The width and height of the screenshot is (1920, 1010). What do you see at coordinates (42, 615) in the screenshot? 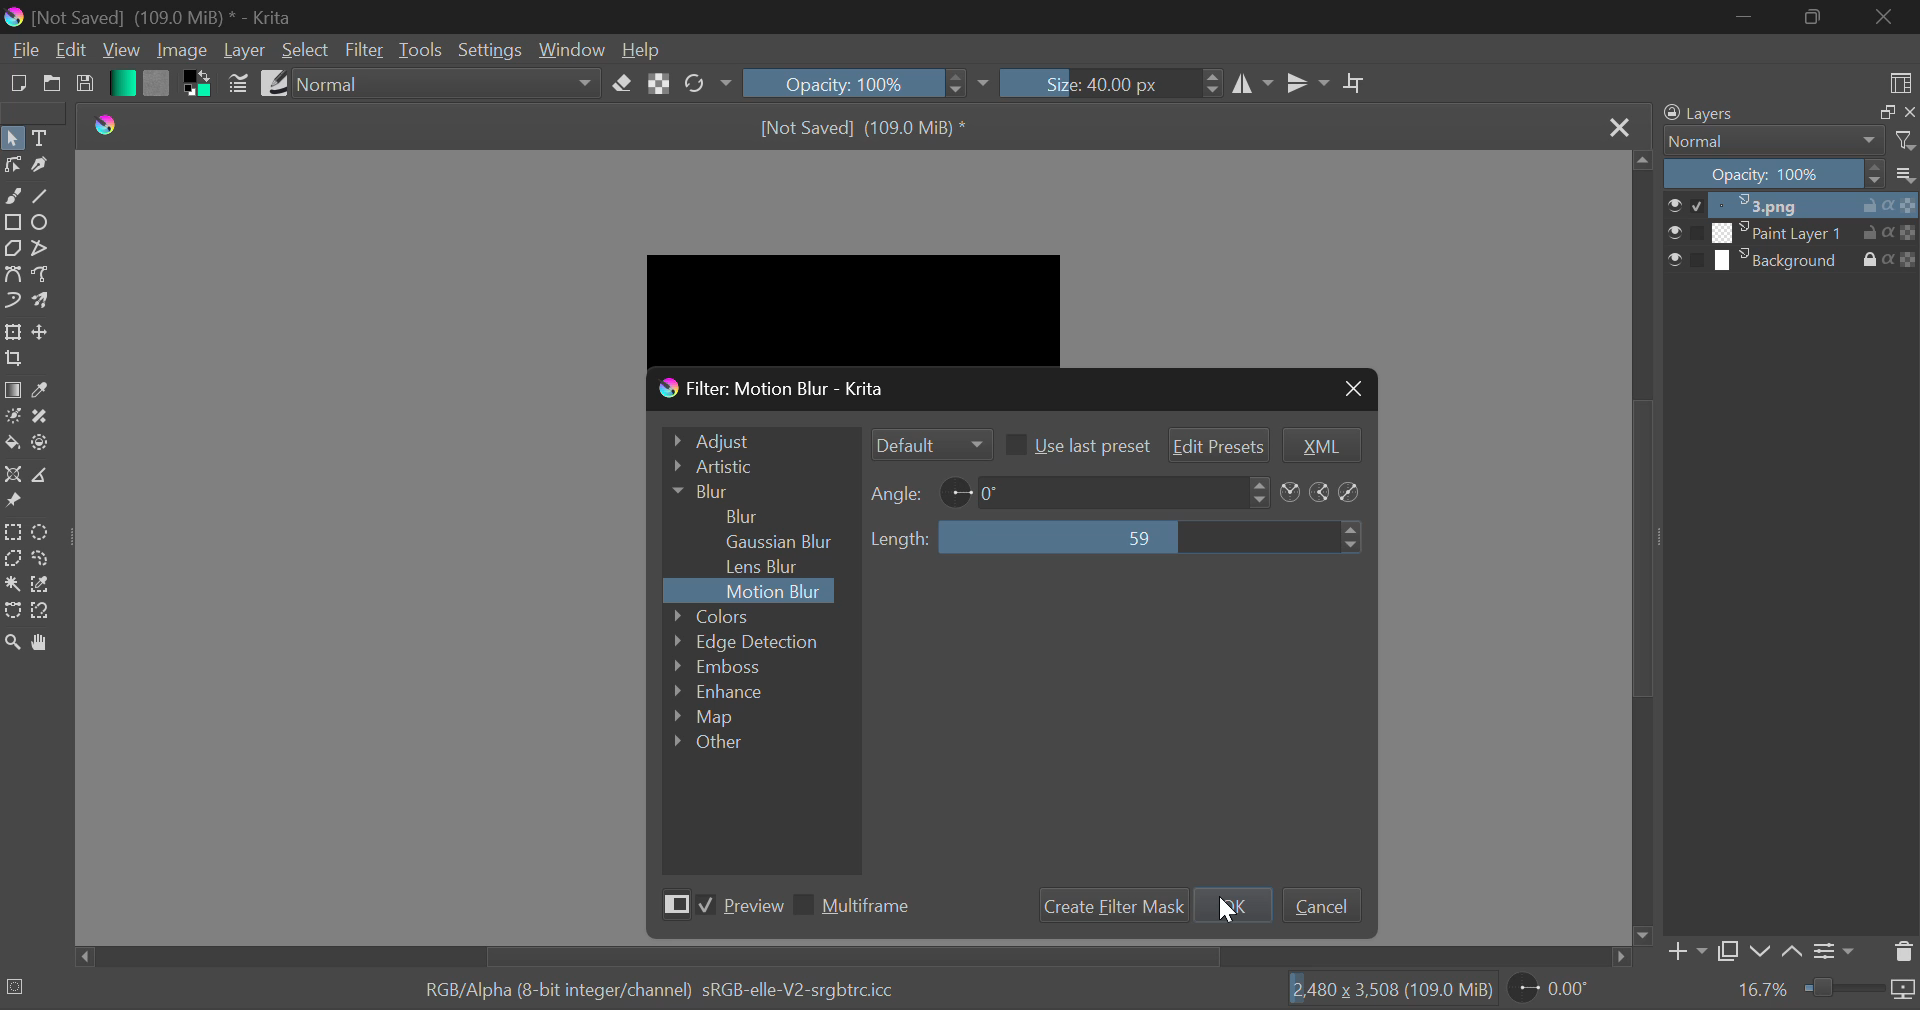
I see `Magnetic Selection Tool` at bounding box center [42, 615].